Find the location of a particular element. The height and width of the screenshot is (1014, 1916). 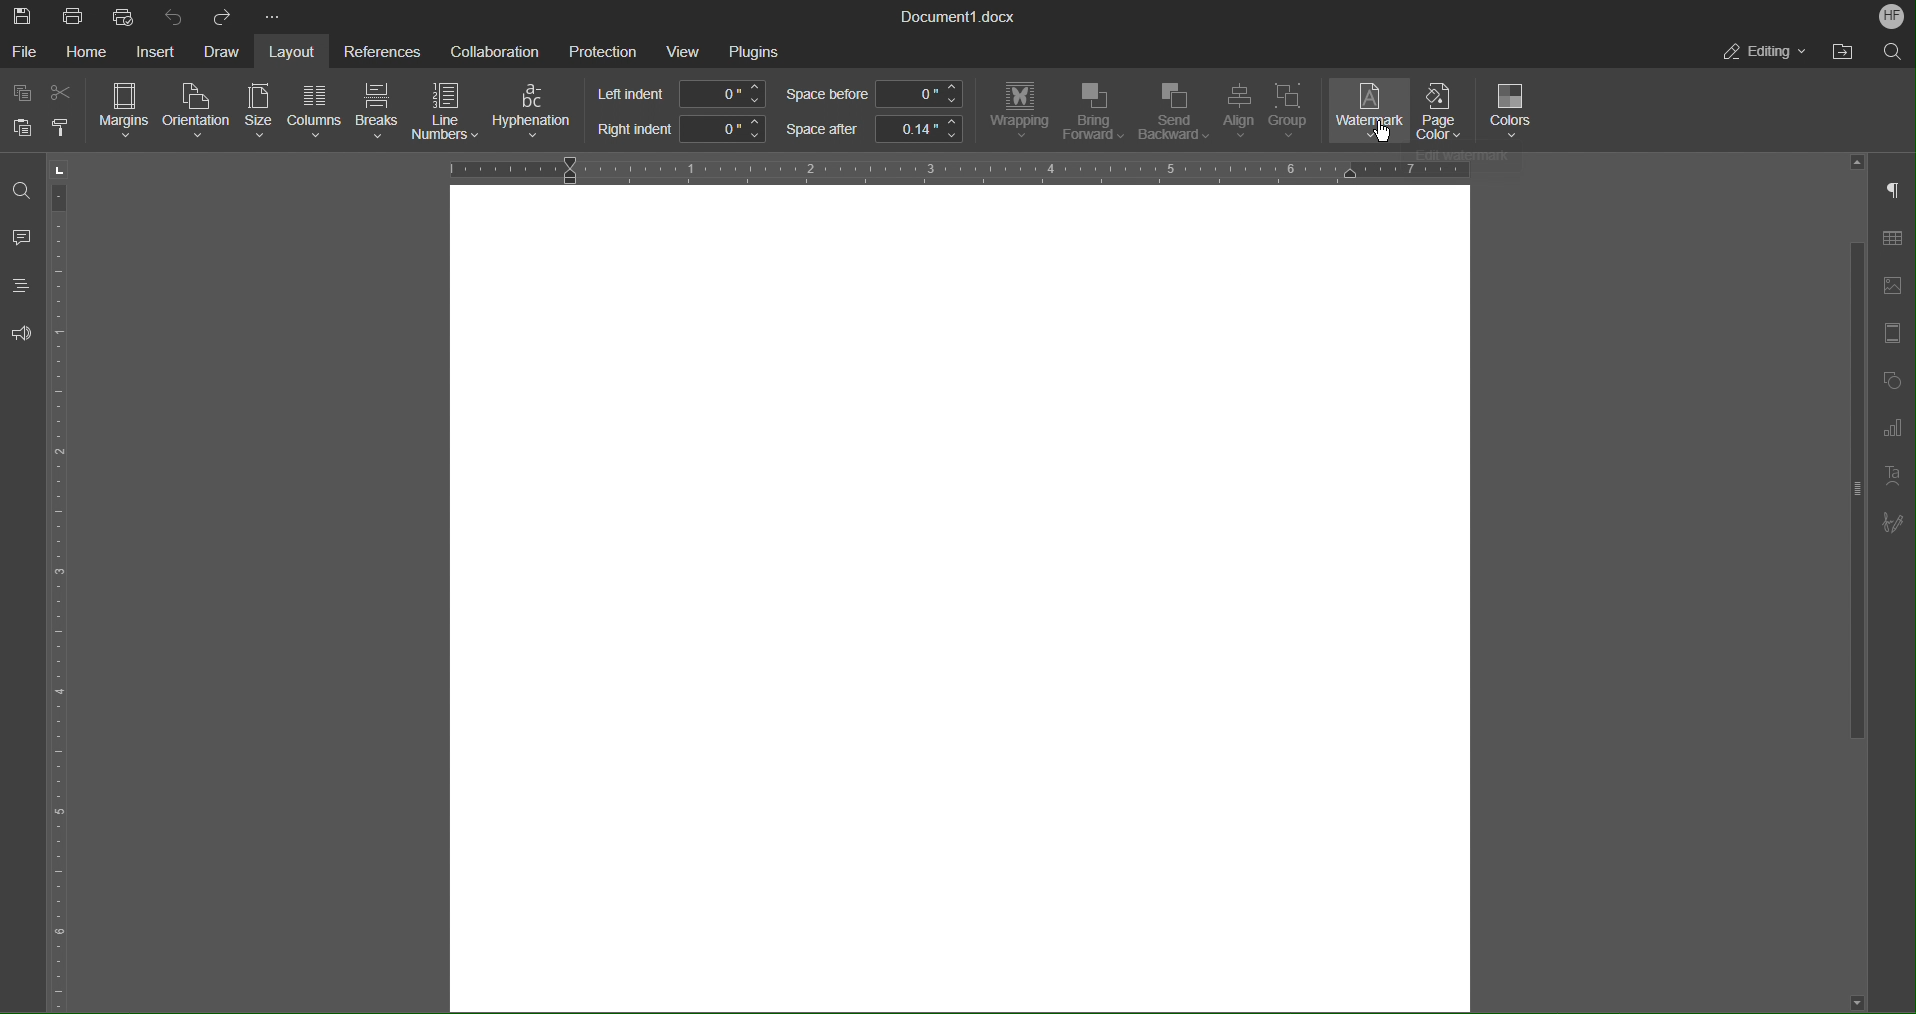

Wrapping is located at coordinates (1019, 111).